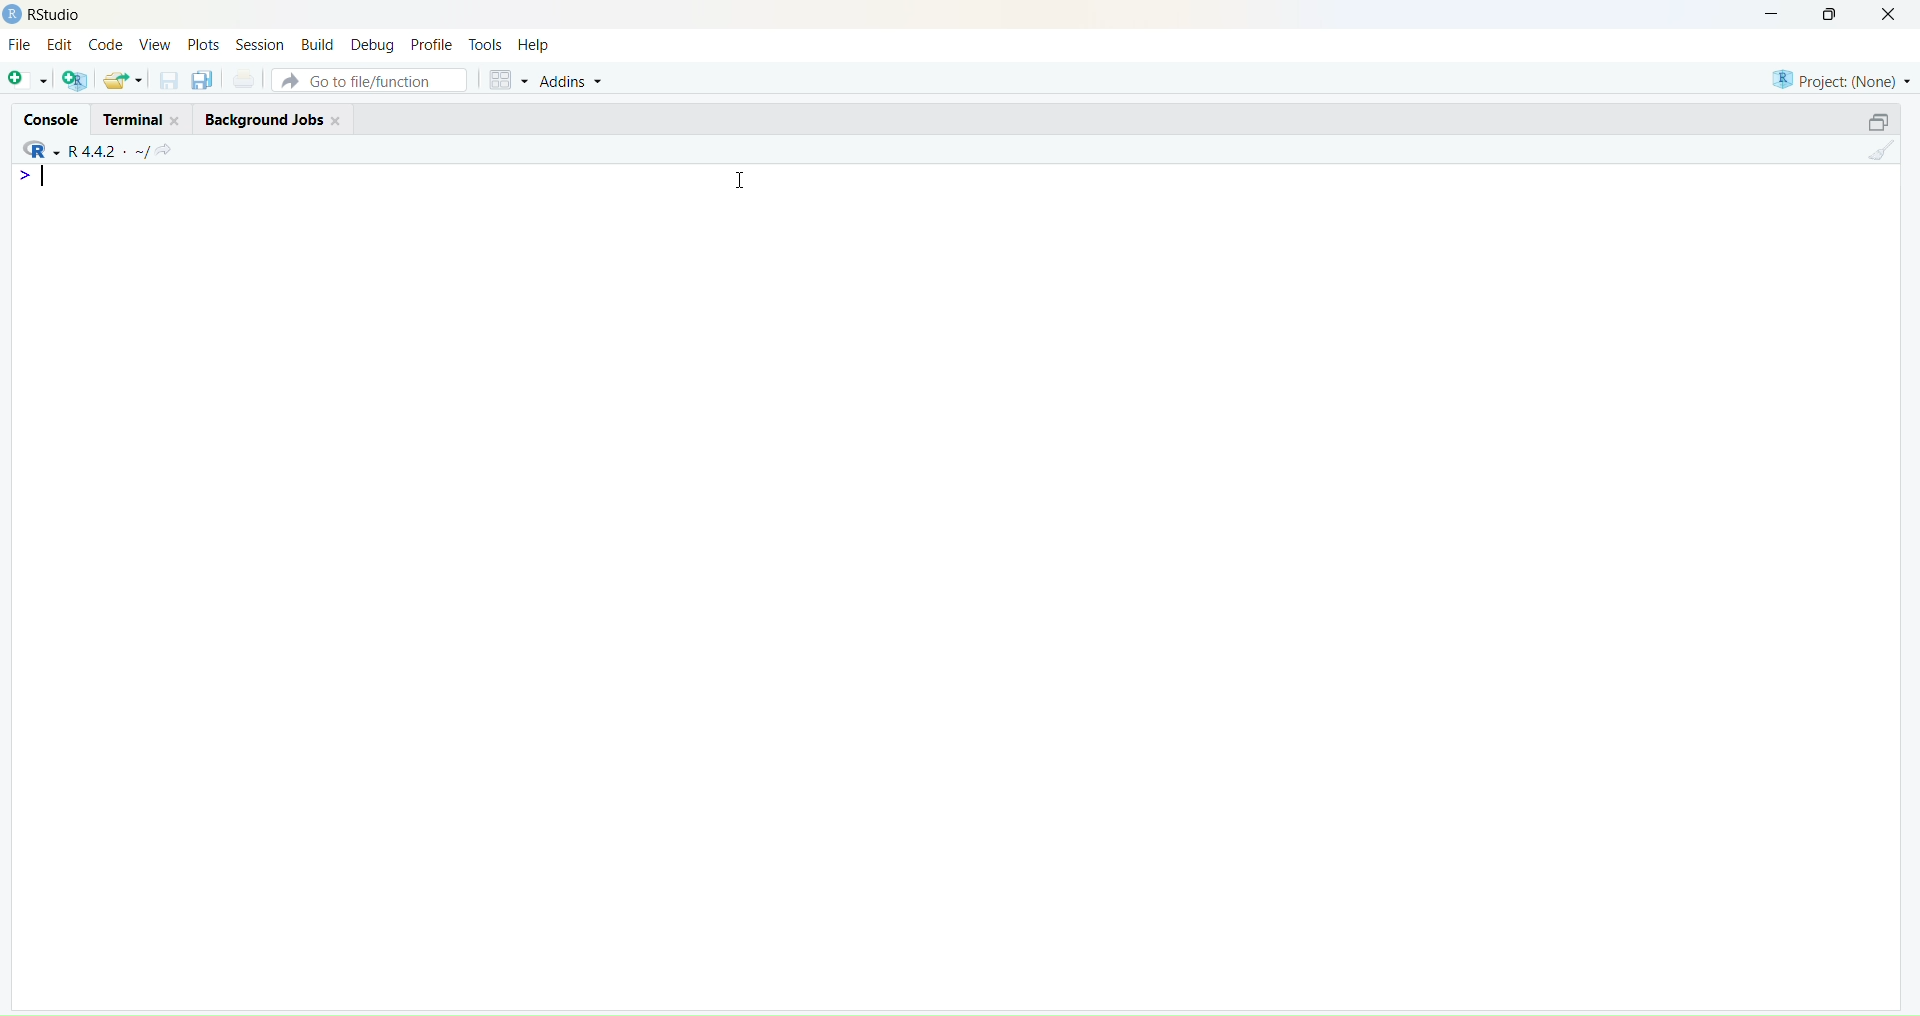  Describe the element at coordinates (572, 82) in the screenshot. I see `Addins` at that location.